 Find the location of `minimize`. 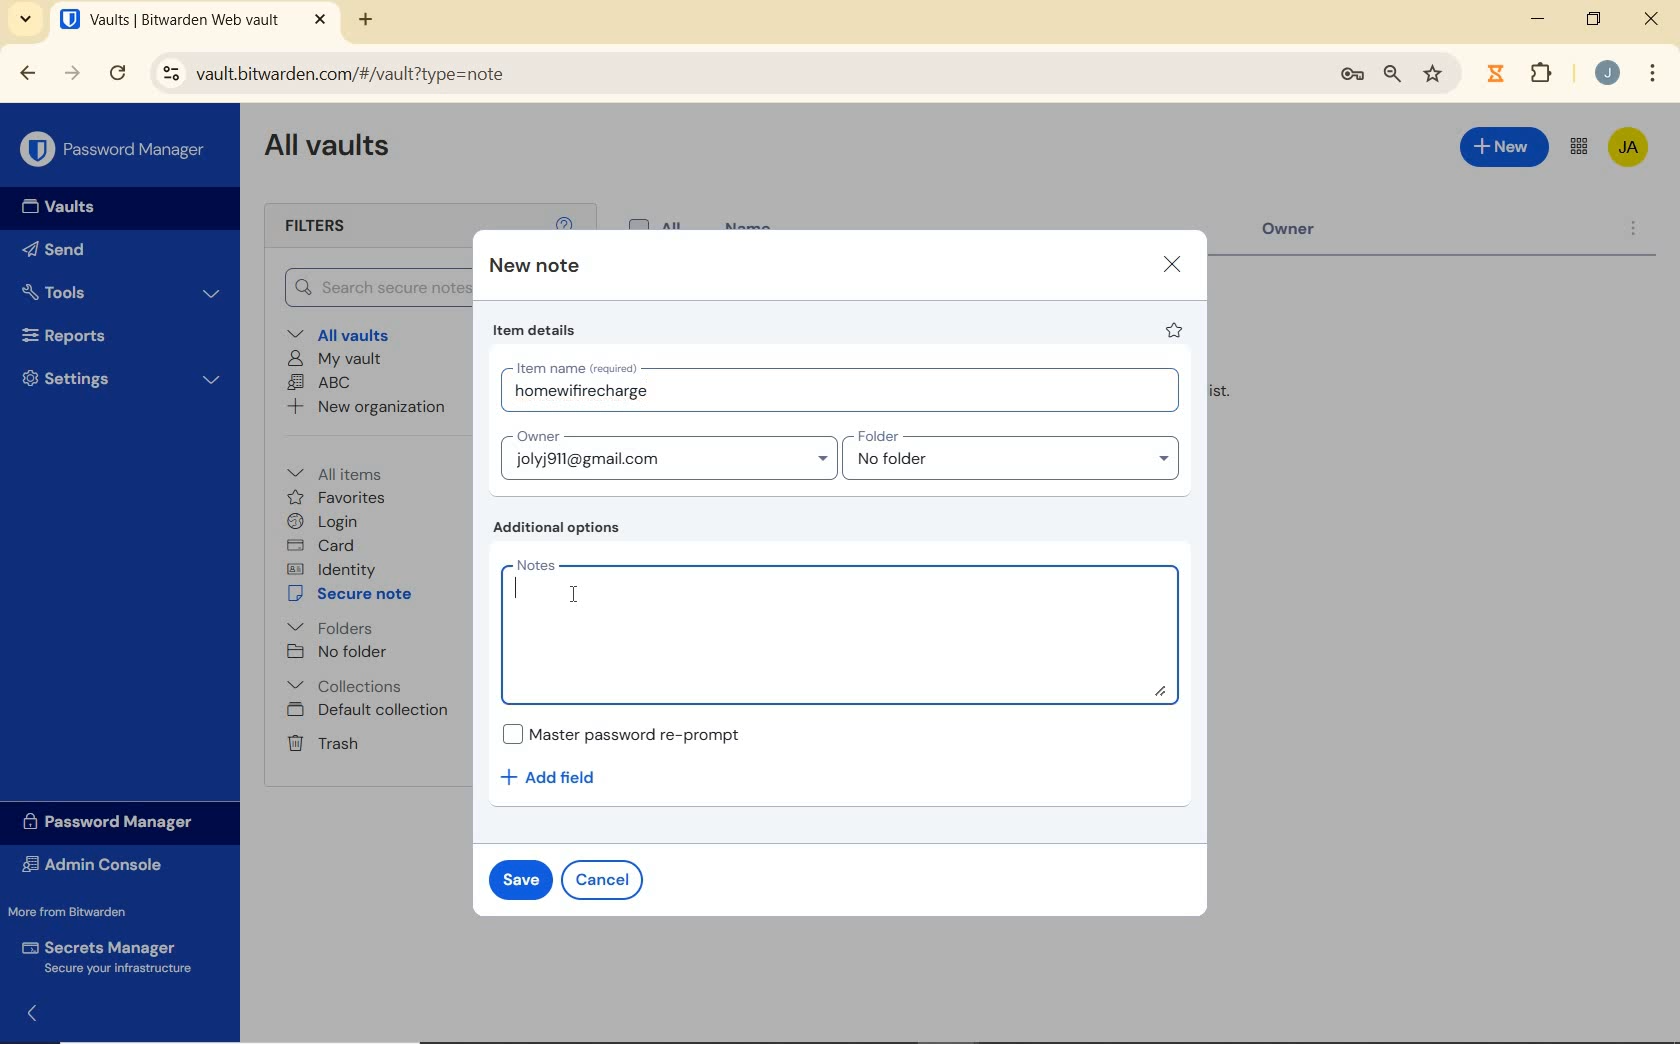

minimize is located at coordinates (1538, 18).